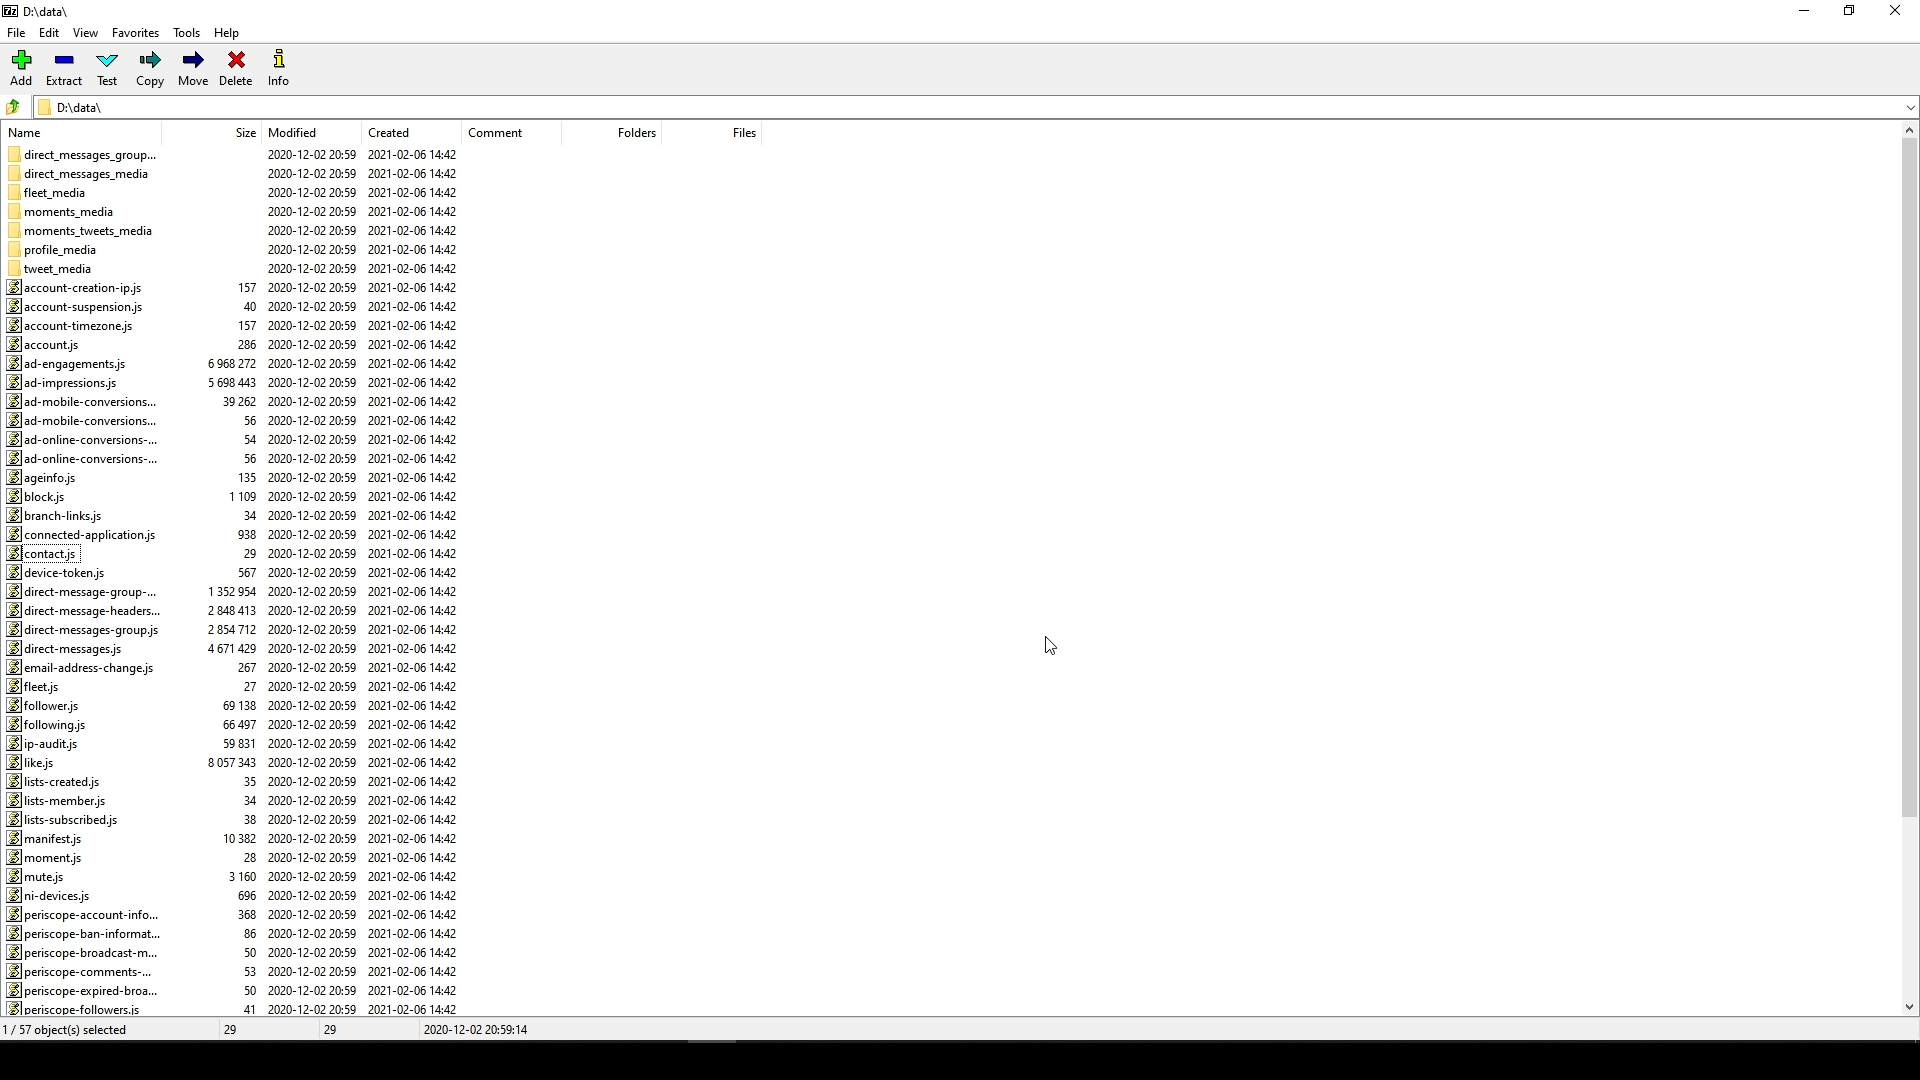 The image size is (1920, 1080). Describe the element at coordinates (53, 894) in the screenshot. I see `ni-devices.js` at that location.